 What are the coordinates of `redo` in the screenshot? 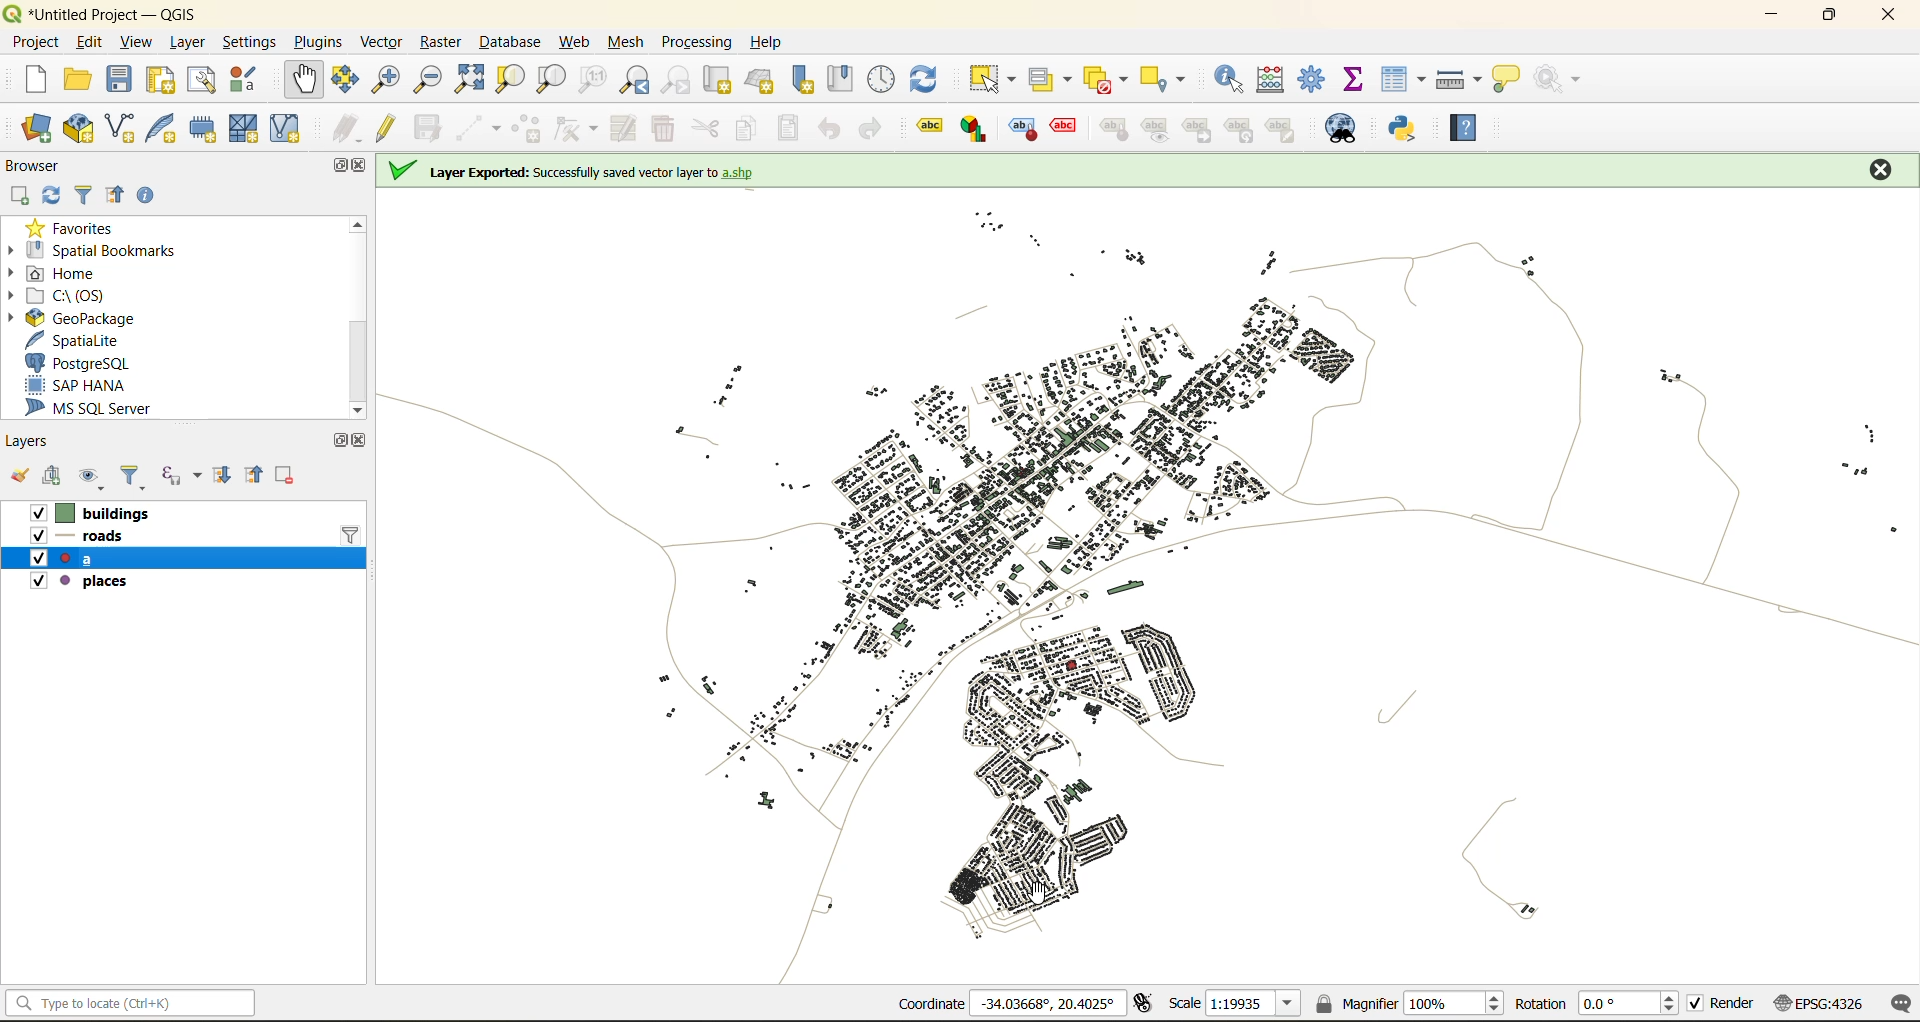 It's located at (869, 128).